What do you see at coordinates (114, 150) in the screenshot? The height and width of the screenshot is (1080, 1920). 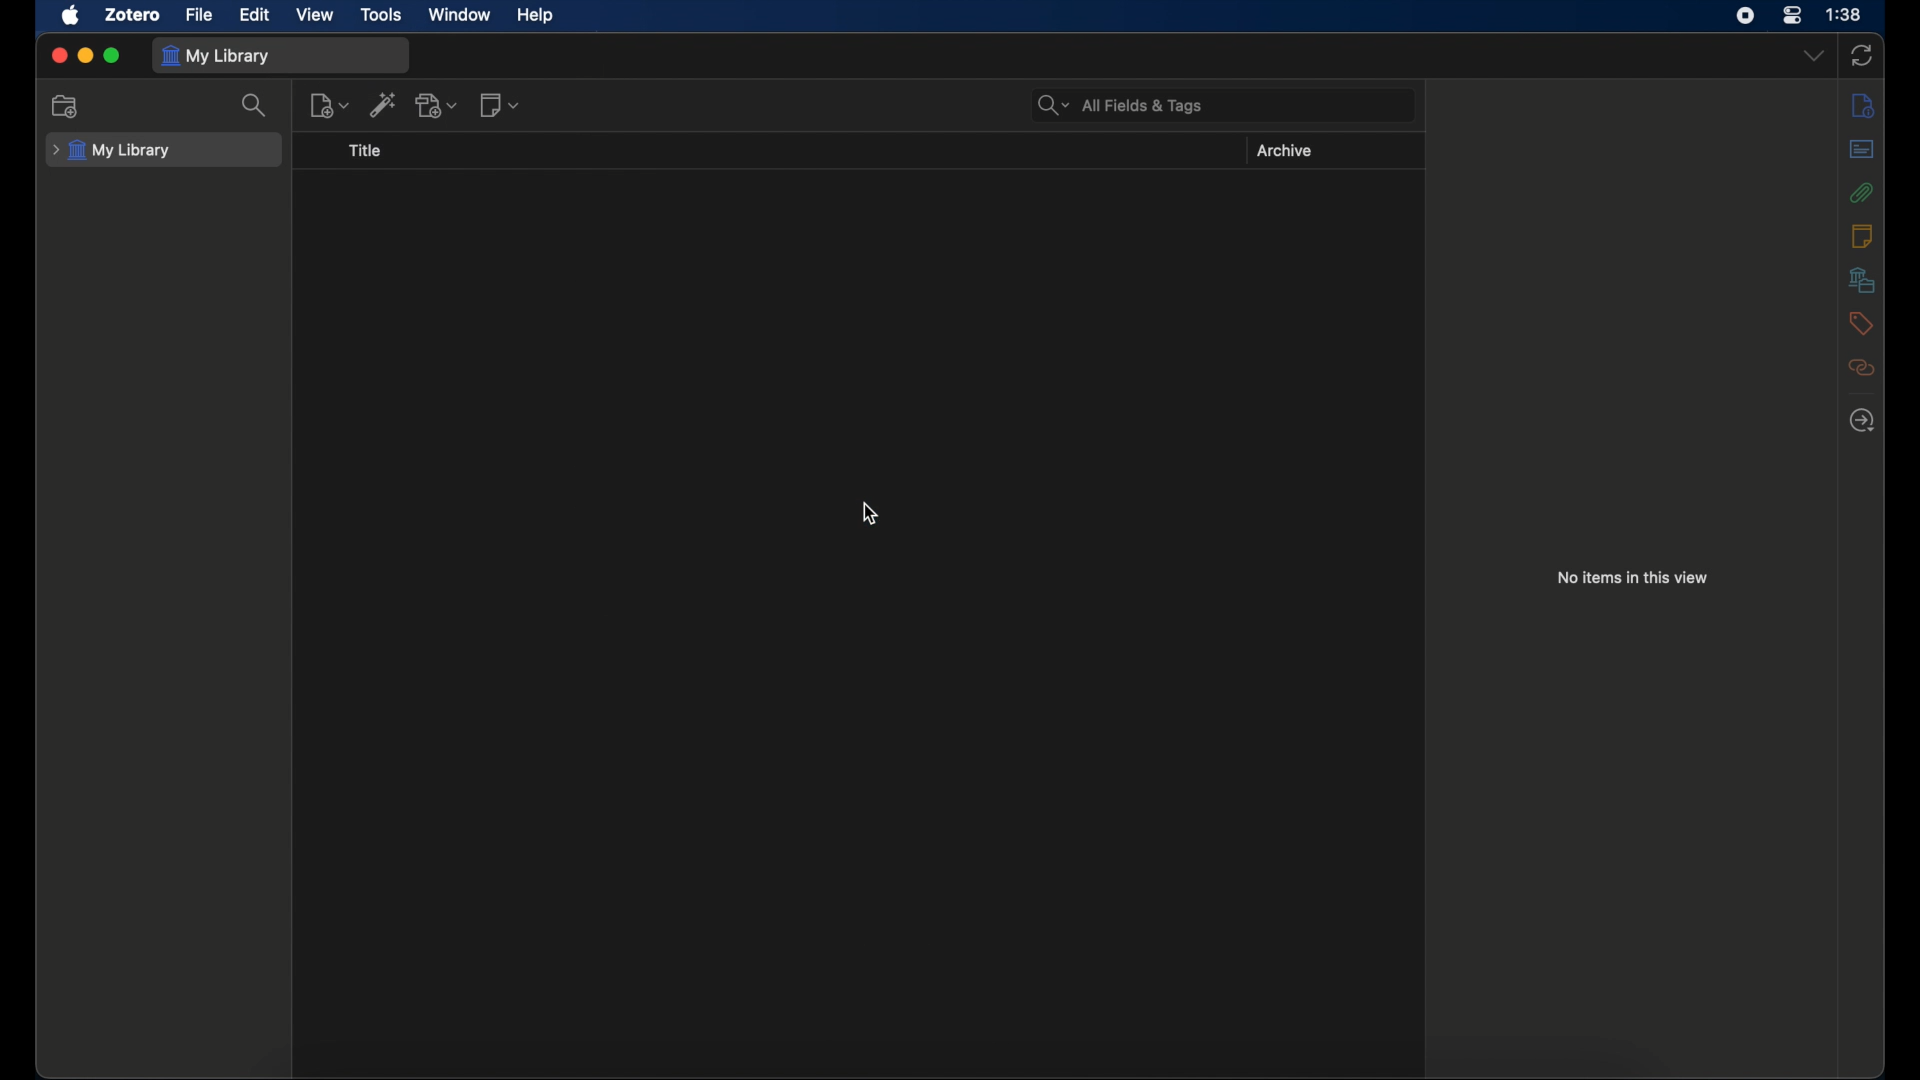 I see `my library` at bounding box center [114, 150].